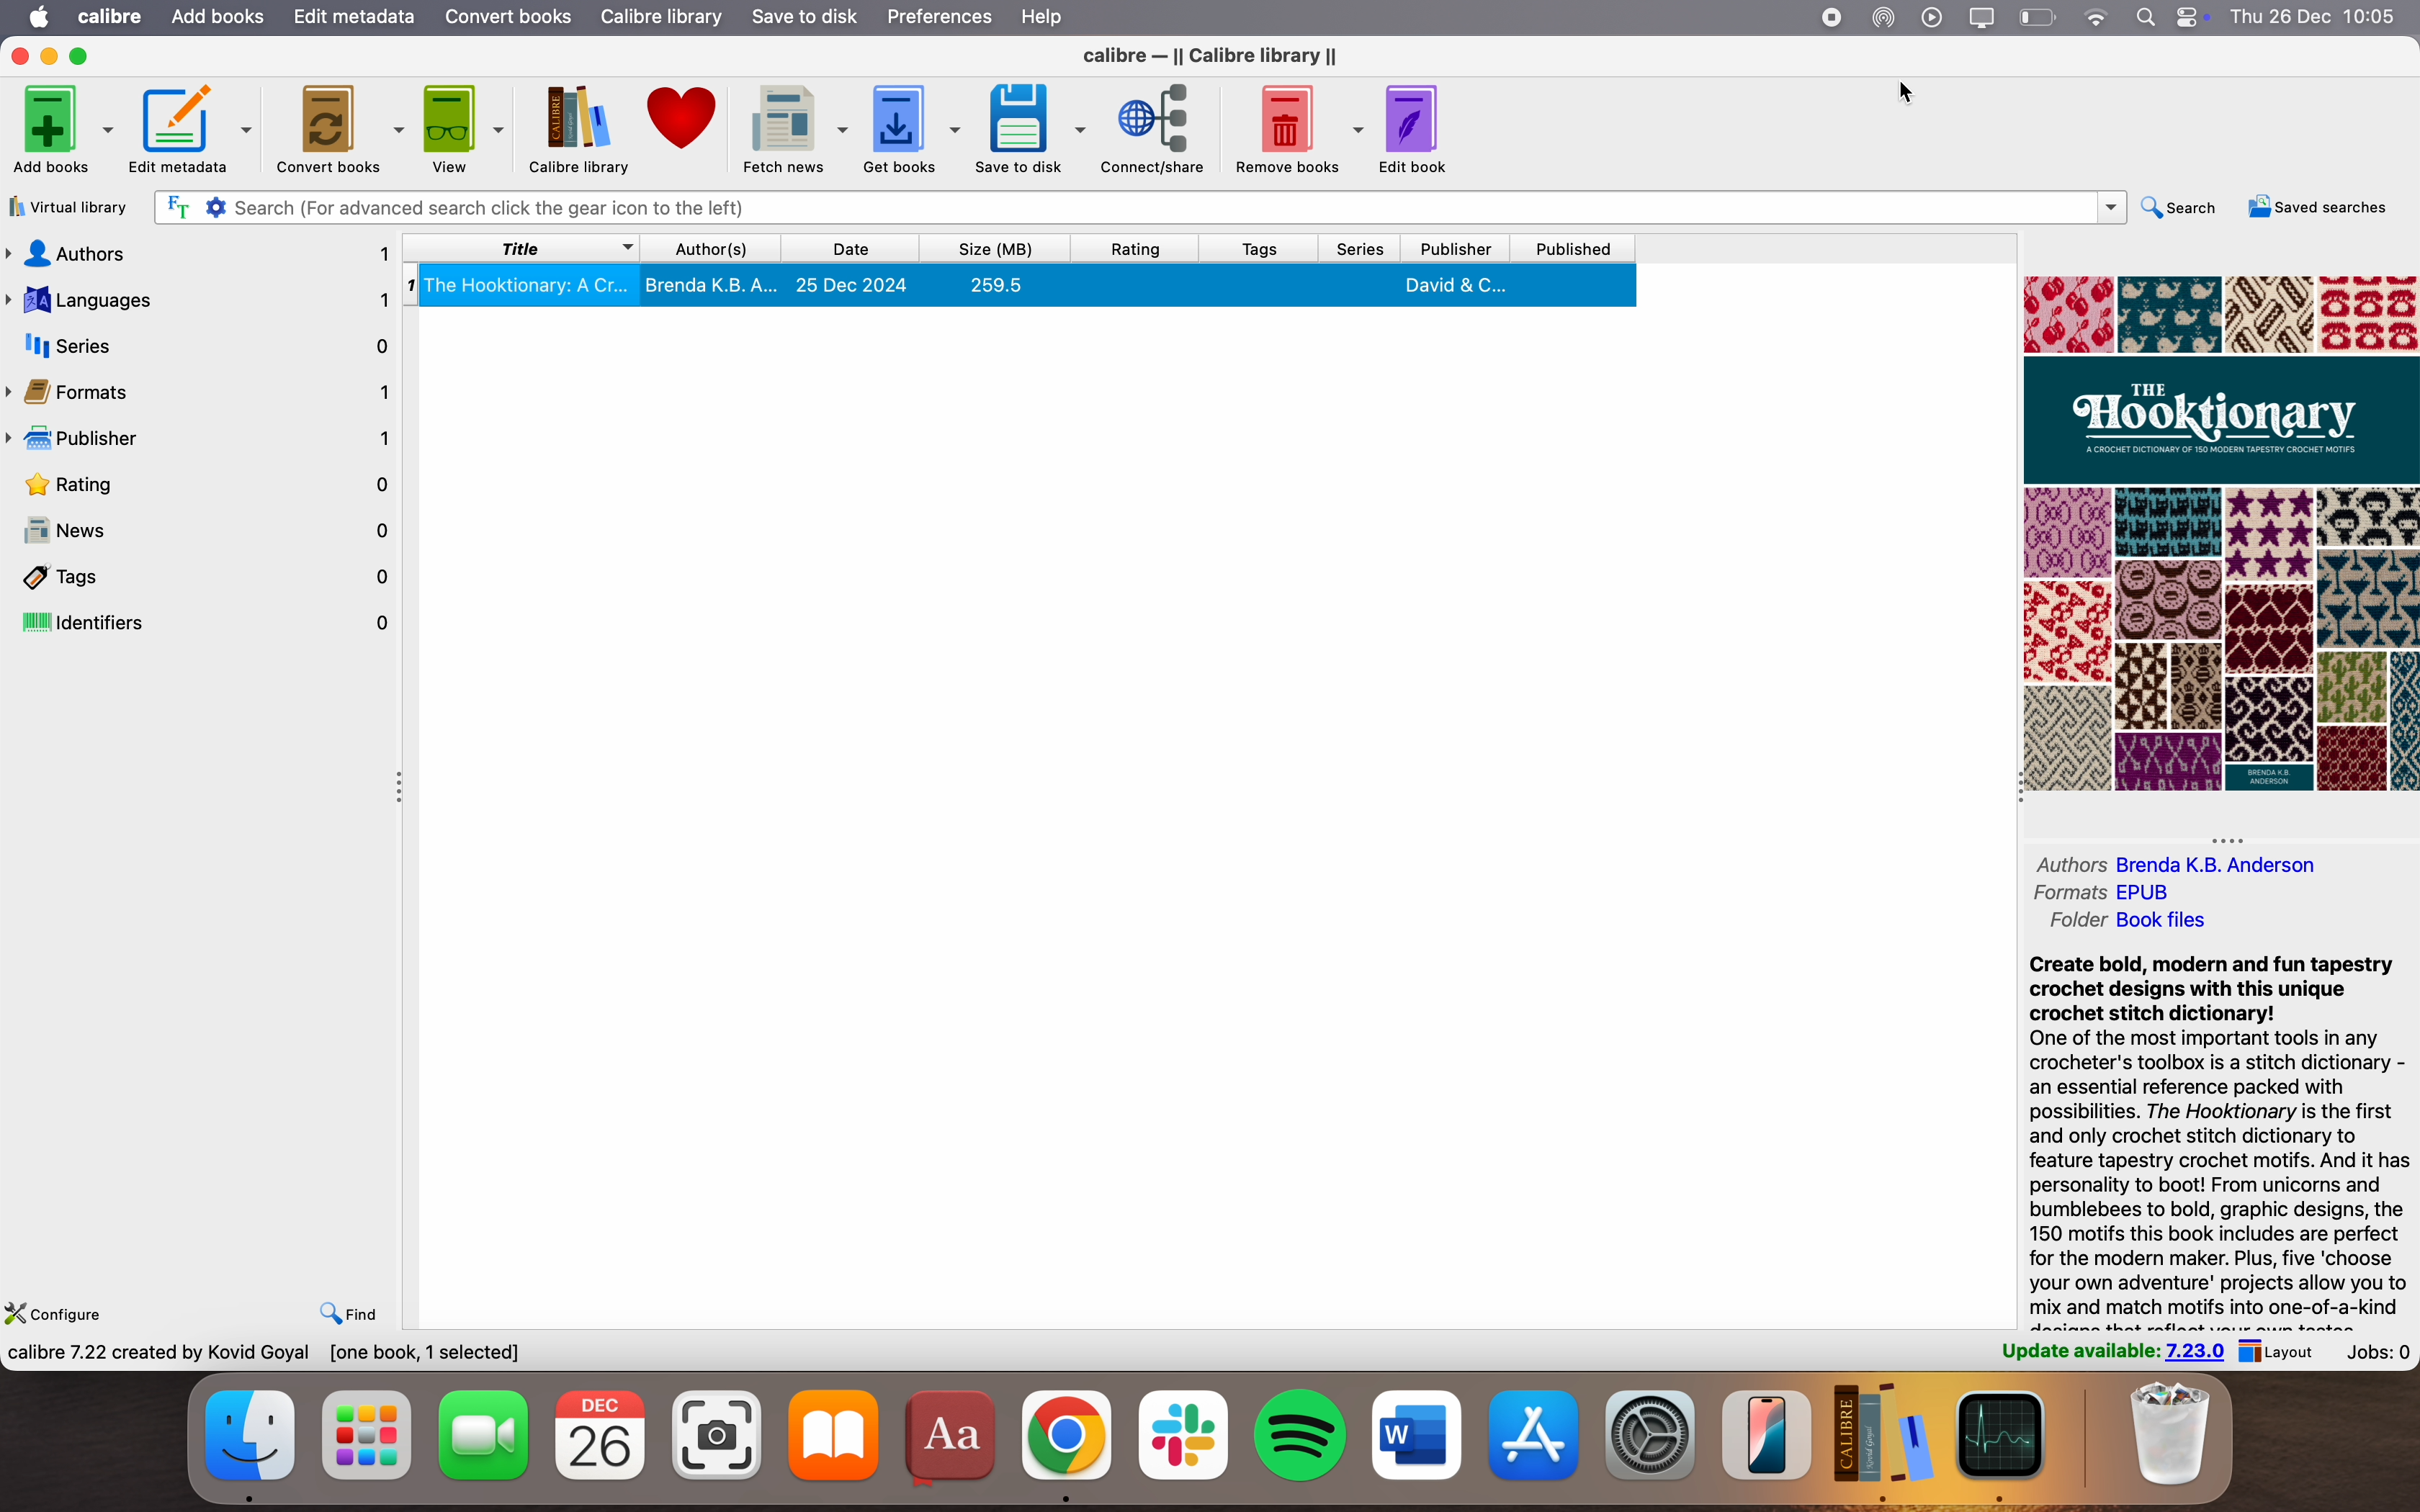 The width and height of the screenshot is (2420, 1512). I want to click on save to disk, so click(1030, 126).